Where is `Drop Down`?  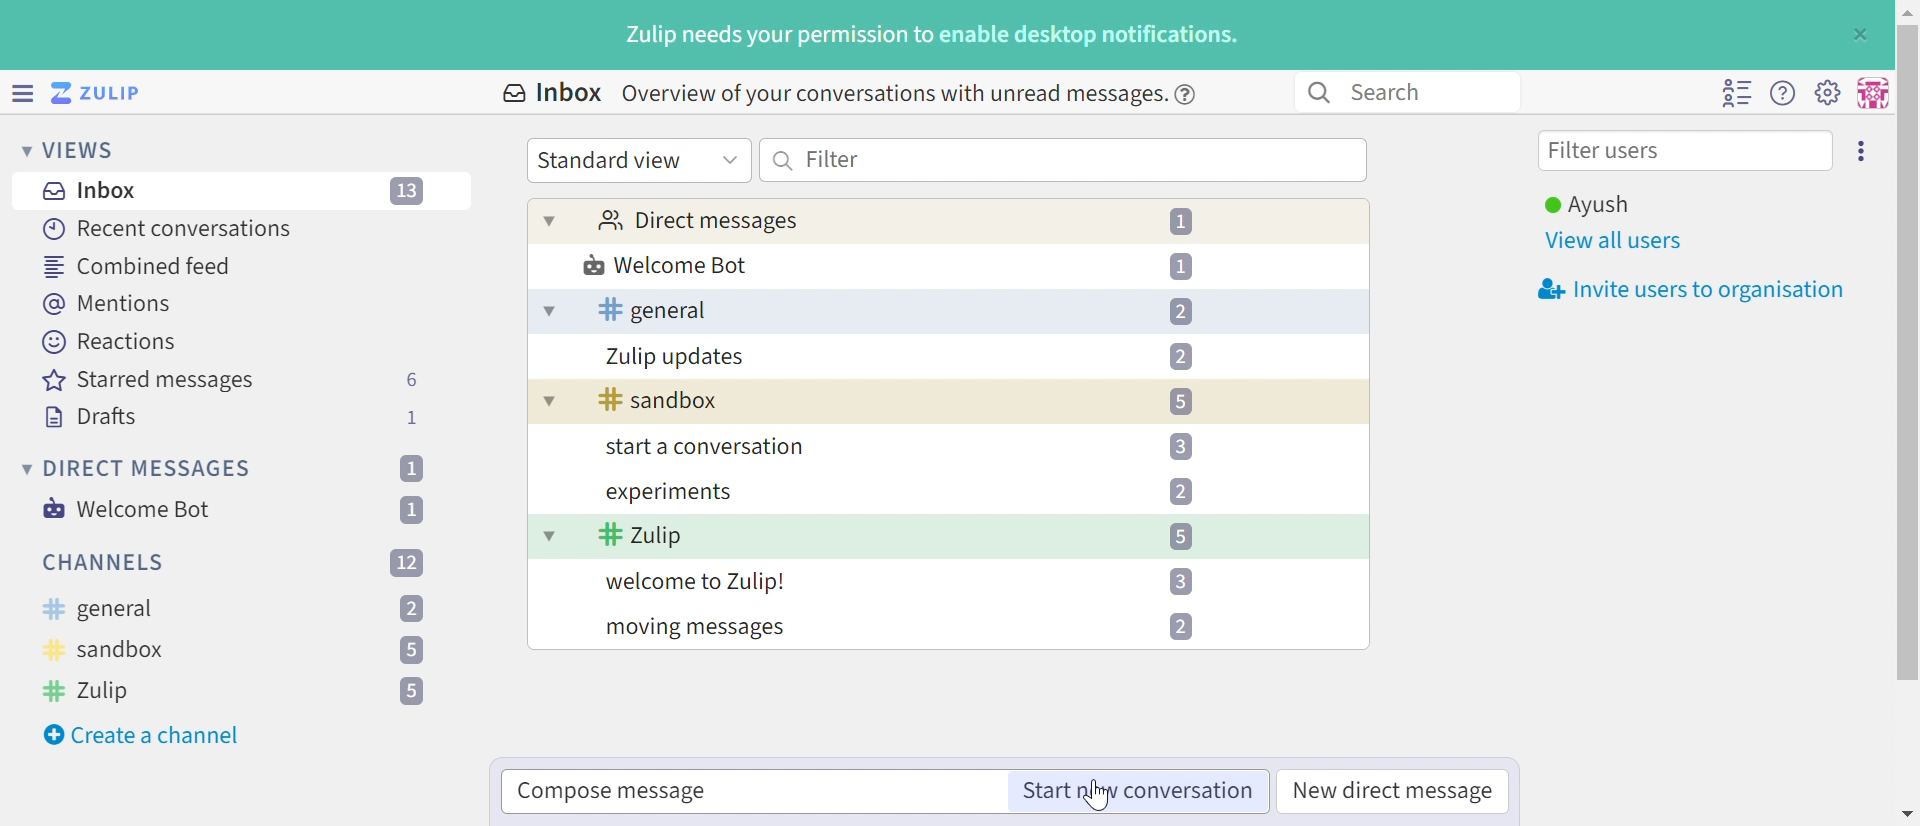
Drop Down is located at coordinates (545, 404).